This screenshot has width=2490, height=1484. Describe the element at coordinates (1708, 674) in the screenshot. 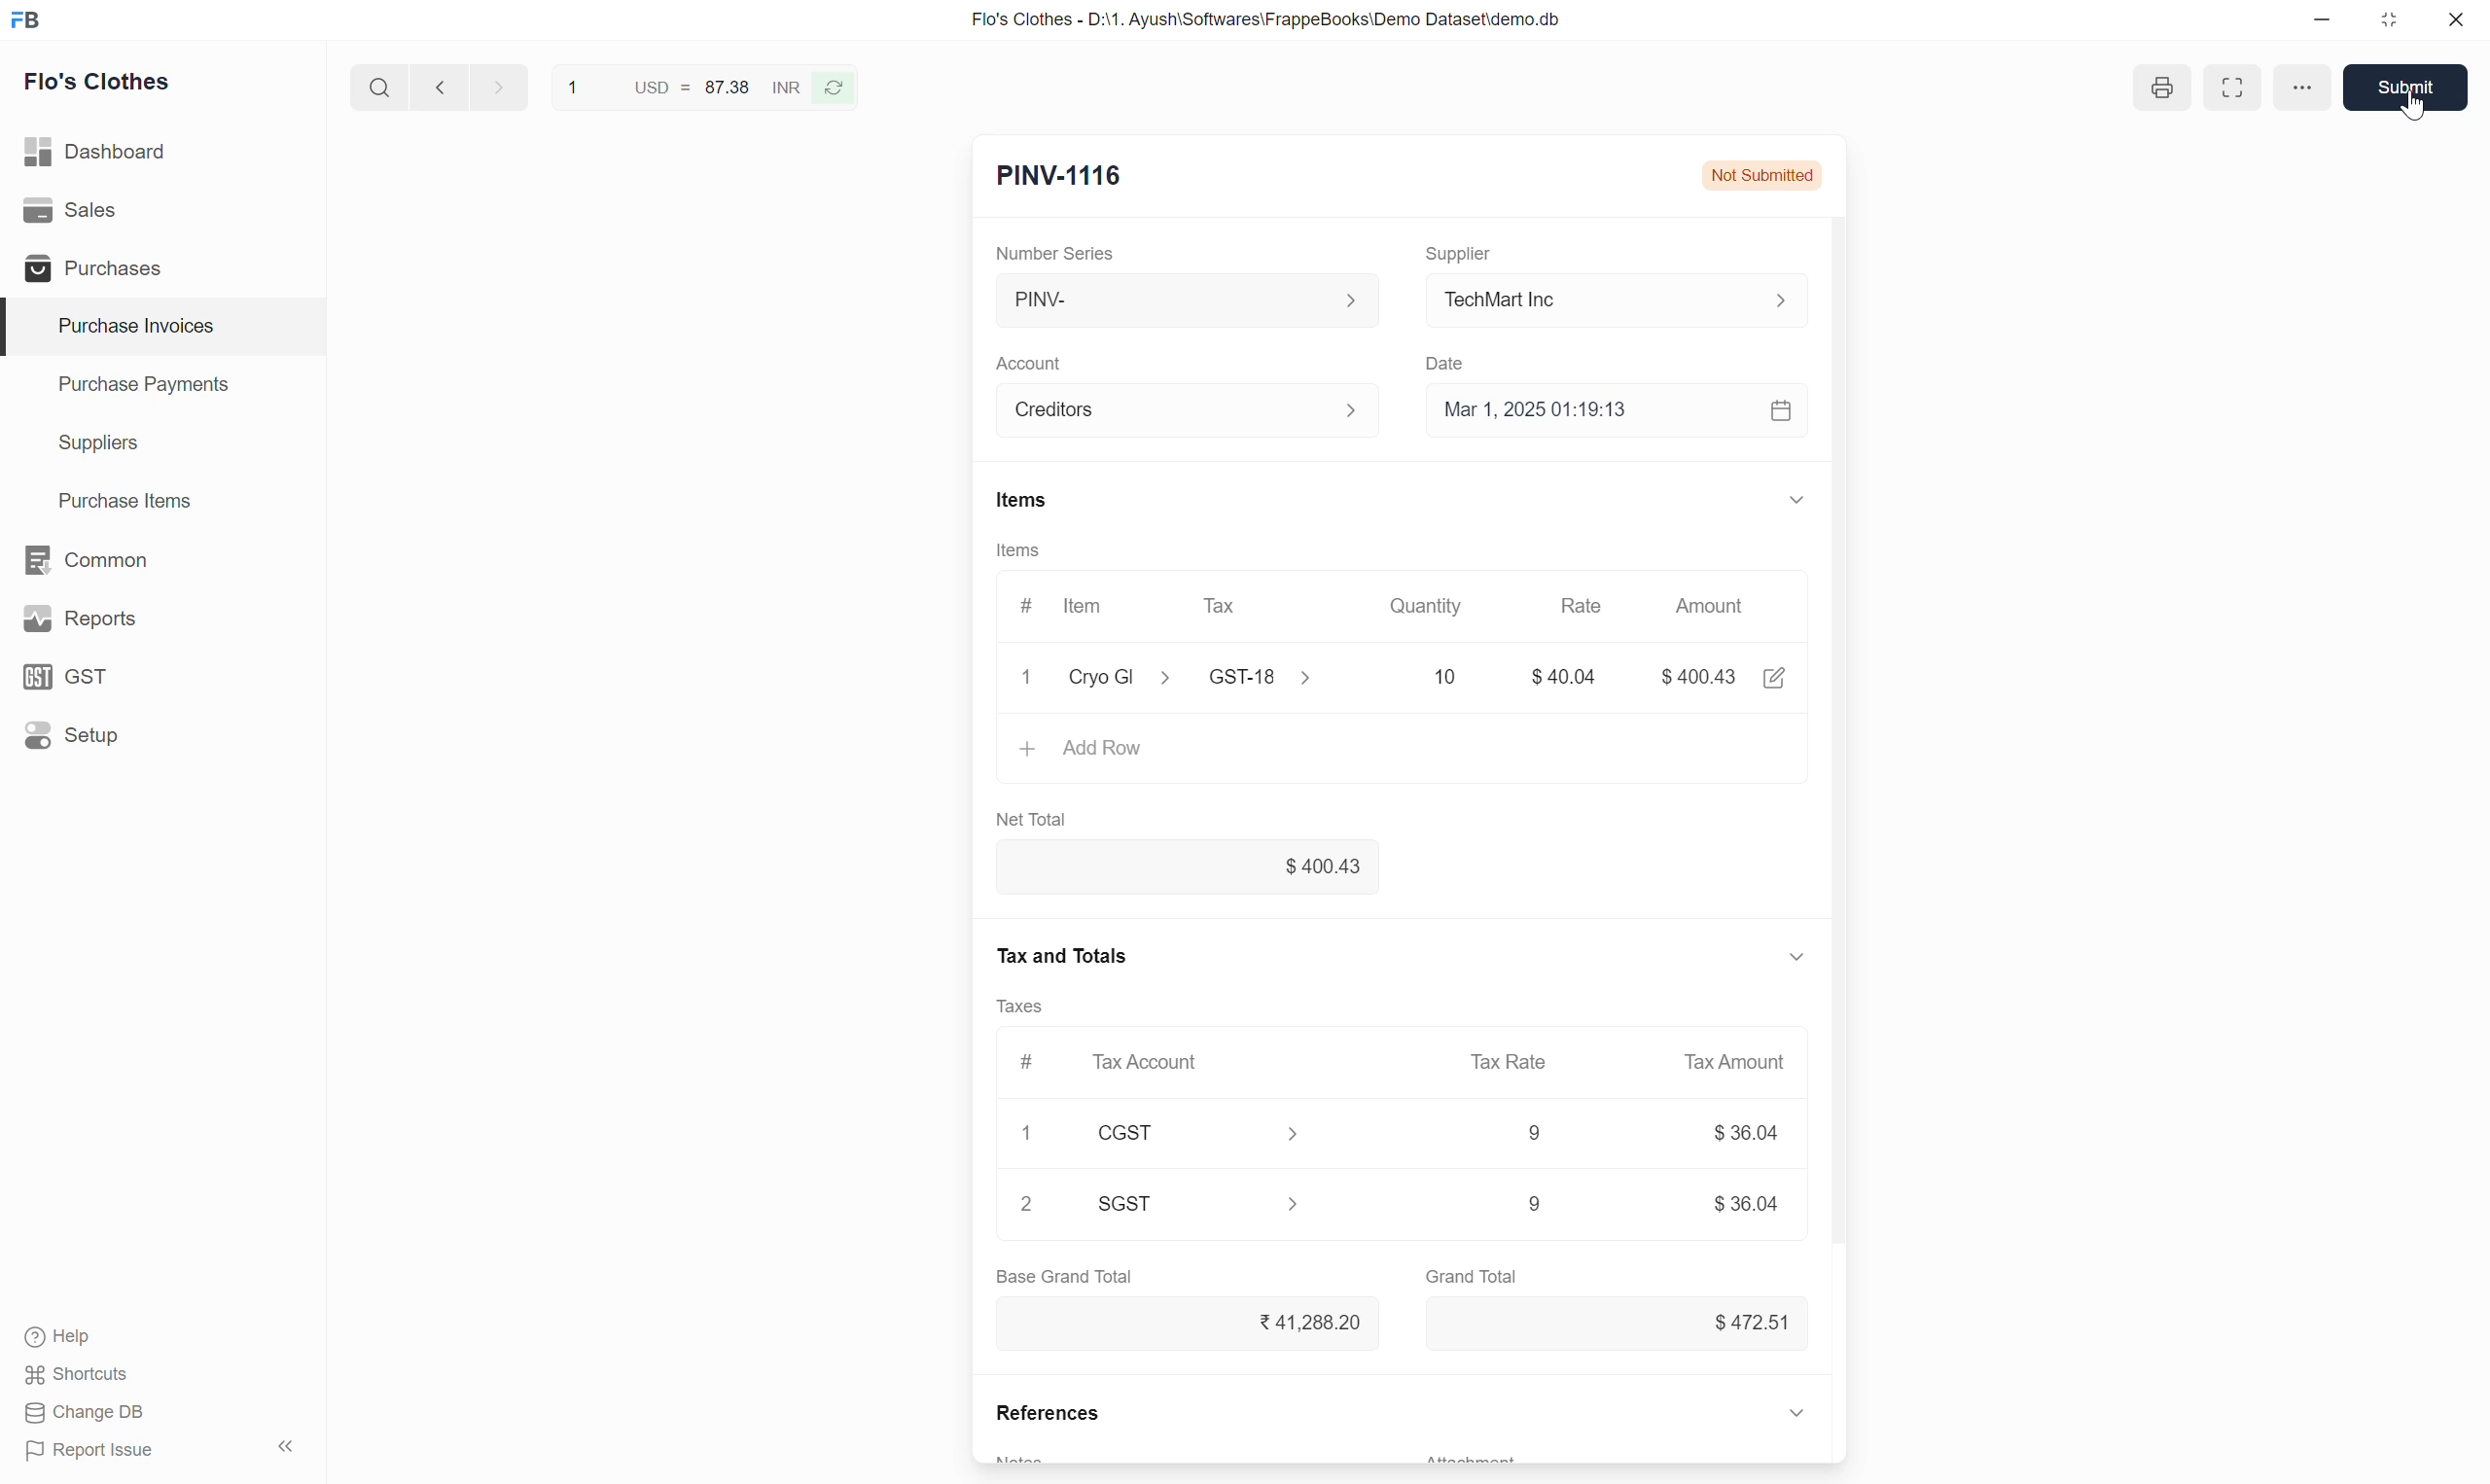

I see `$40.04` at that location.